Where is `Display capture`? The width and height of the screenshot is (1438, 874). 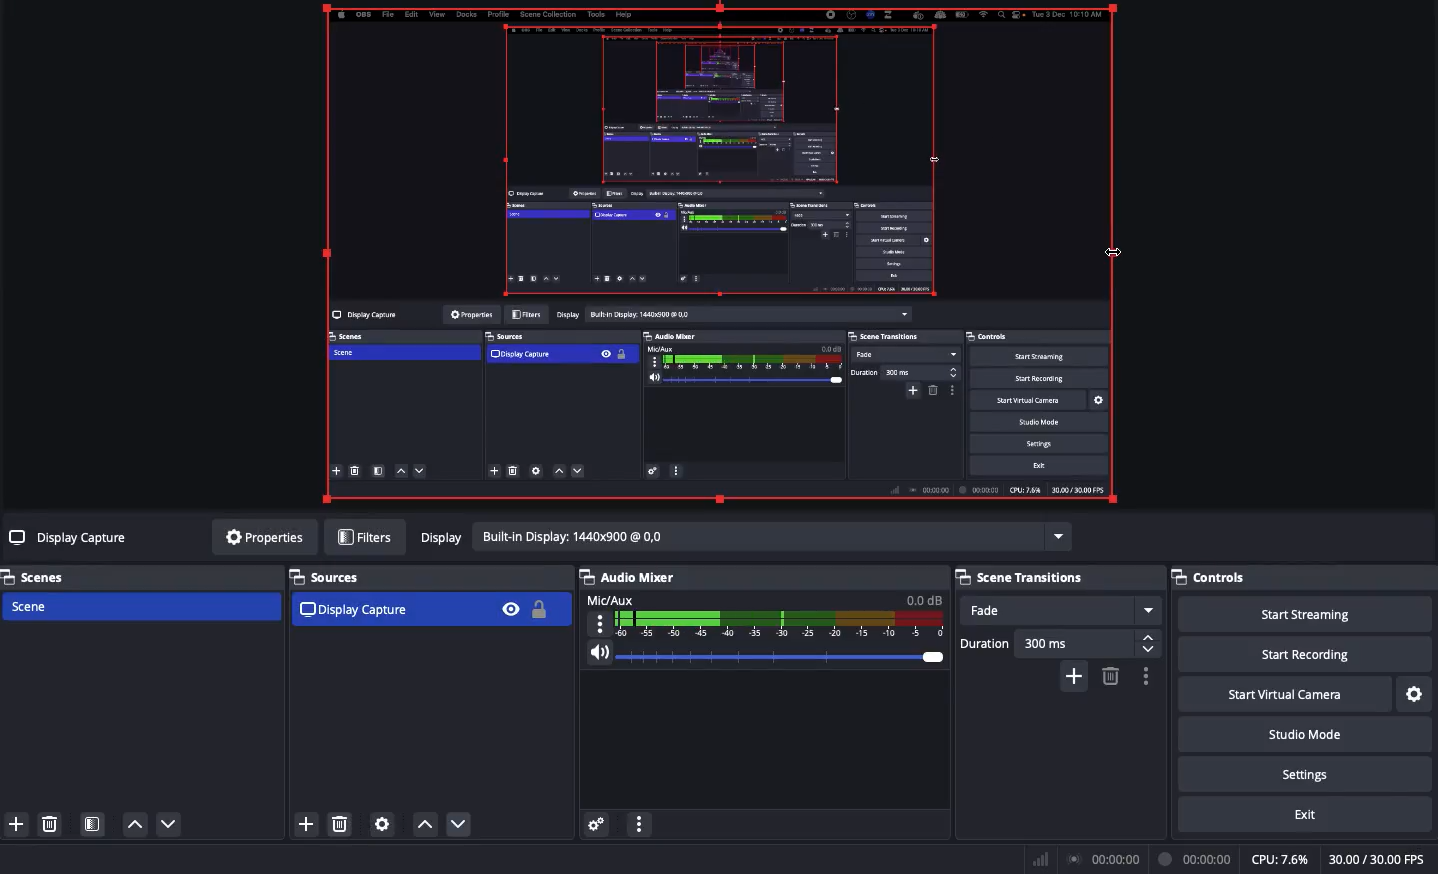 Display capture is located at coordinates (71, 540).